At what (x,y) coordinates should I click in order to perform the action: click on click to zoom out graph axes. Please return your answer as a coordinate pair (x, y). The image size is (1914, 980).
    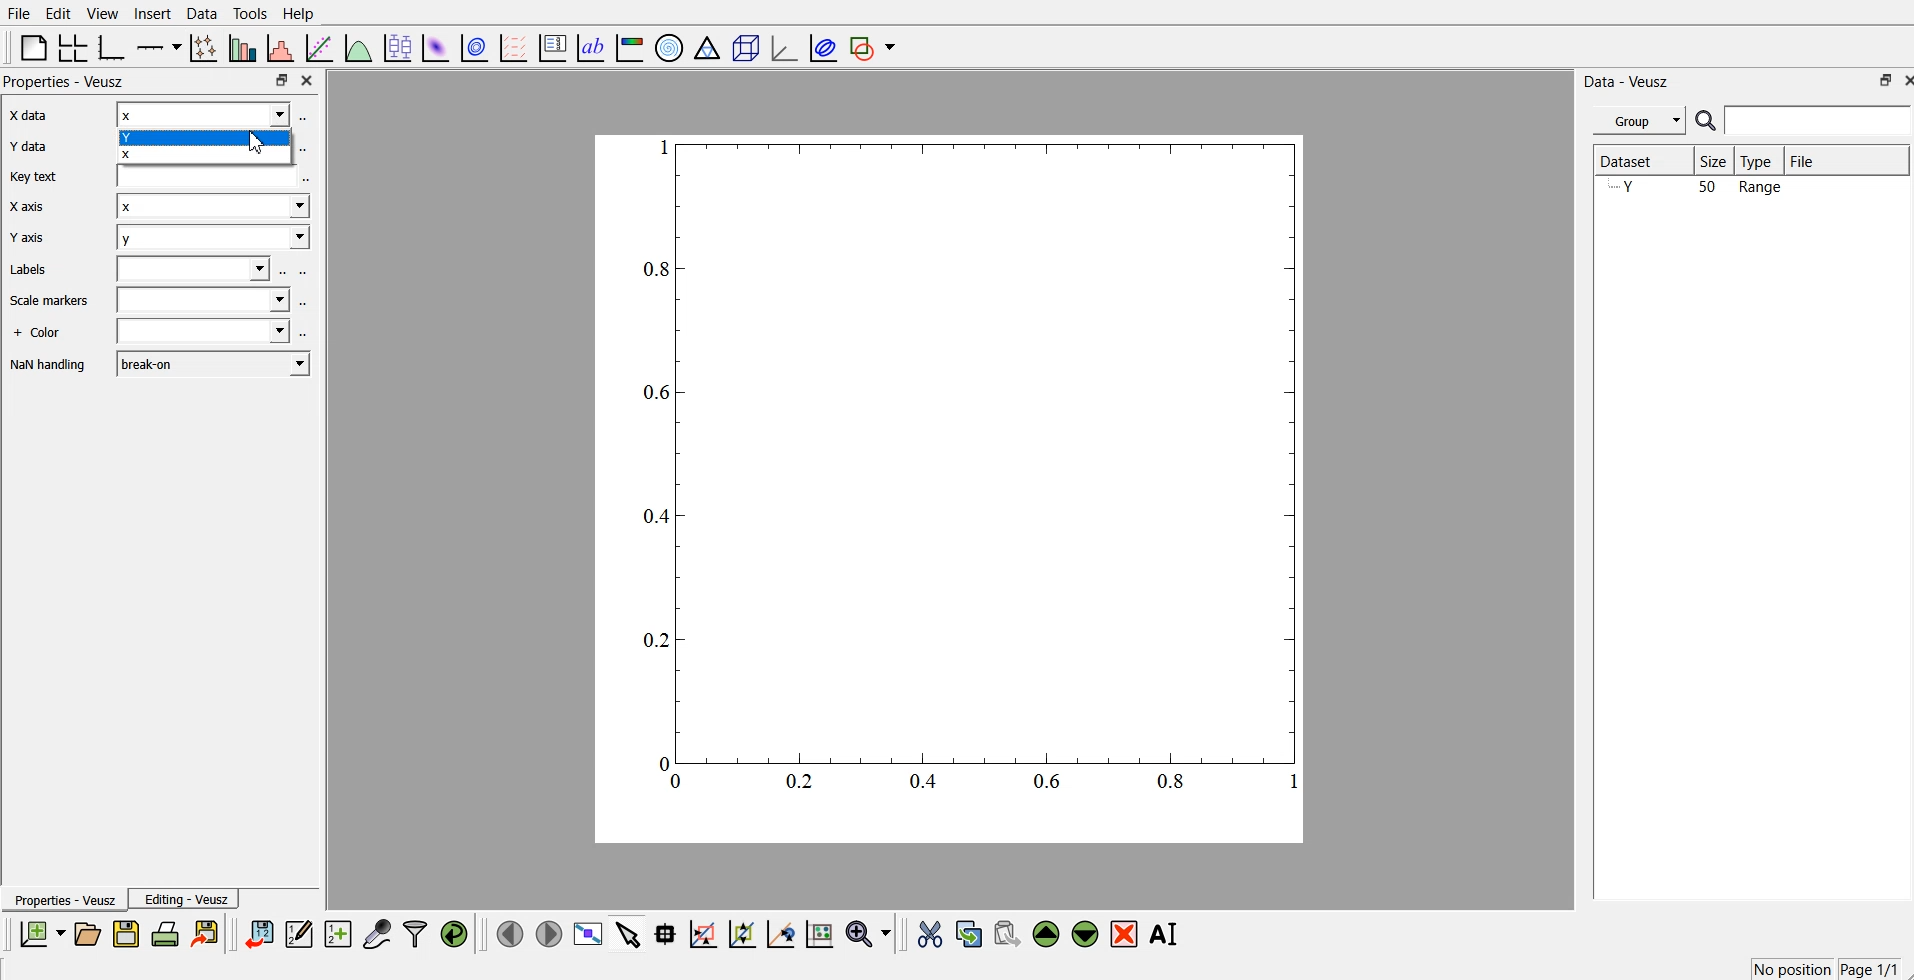
    Looking at the image, I should click on (743, 935).